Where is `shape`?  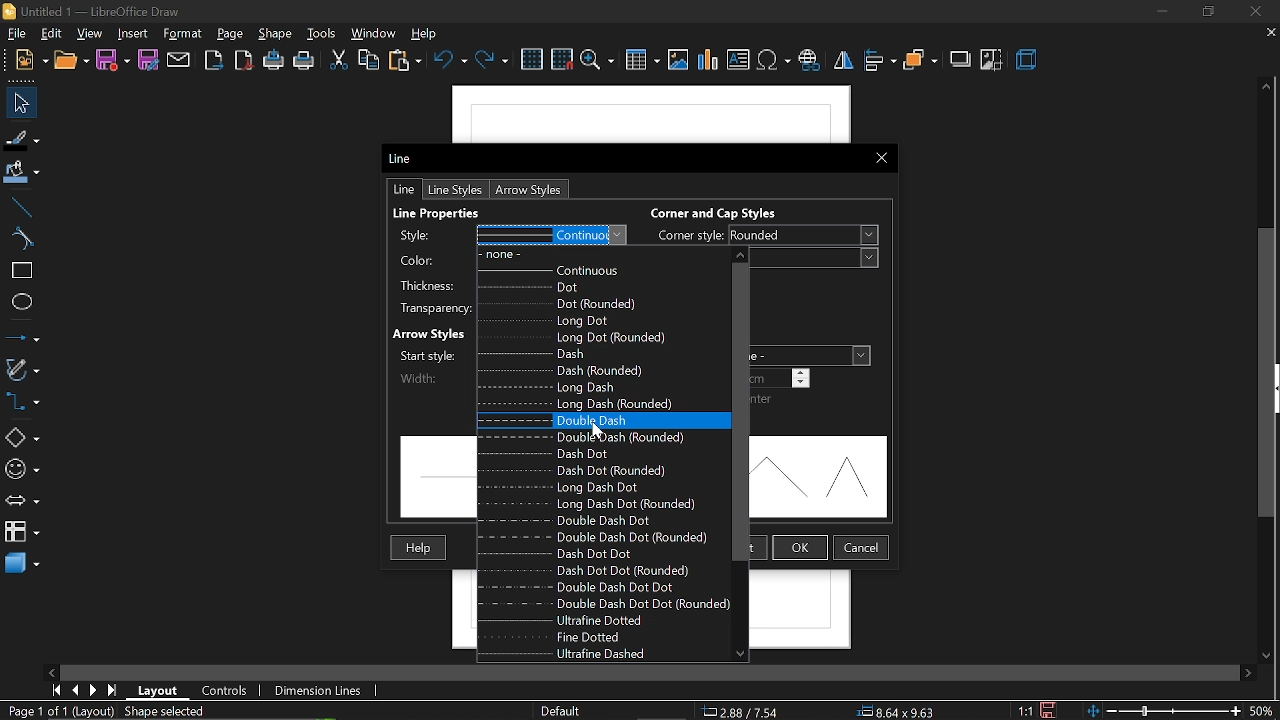
shape is located at coordinates (277, 32).